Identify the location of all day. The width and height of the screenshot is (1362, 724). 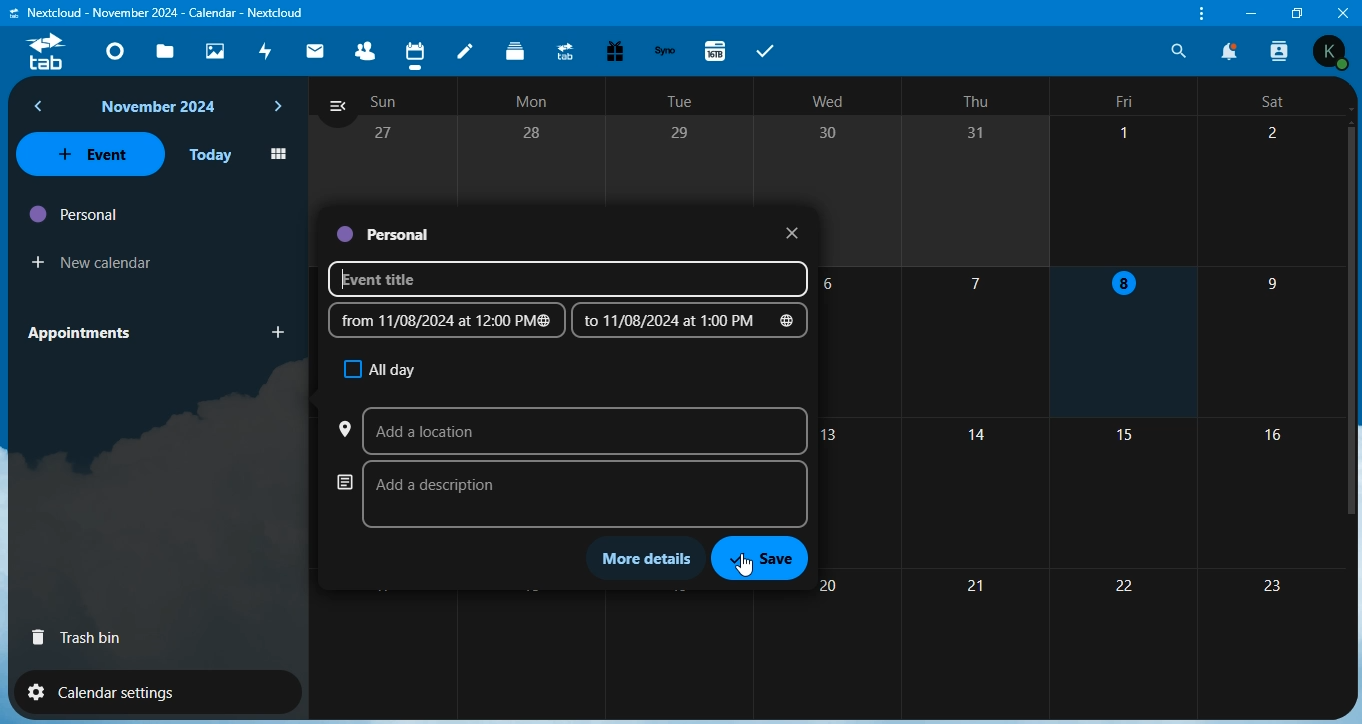
(379, 367).